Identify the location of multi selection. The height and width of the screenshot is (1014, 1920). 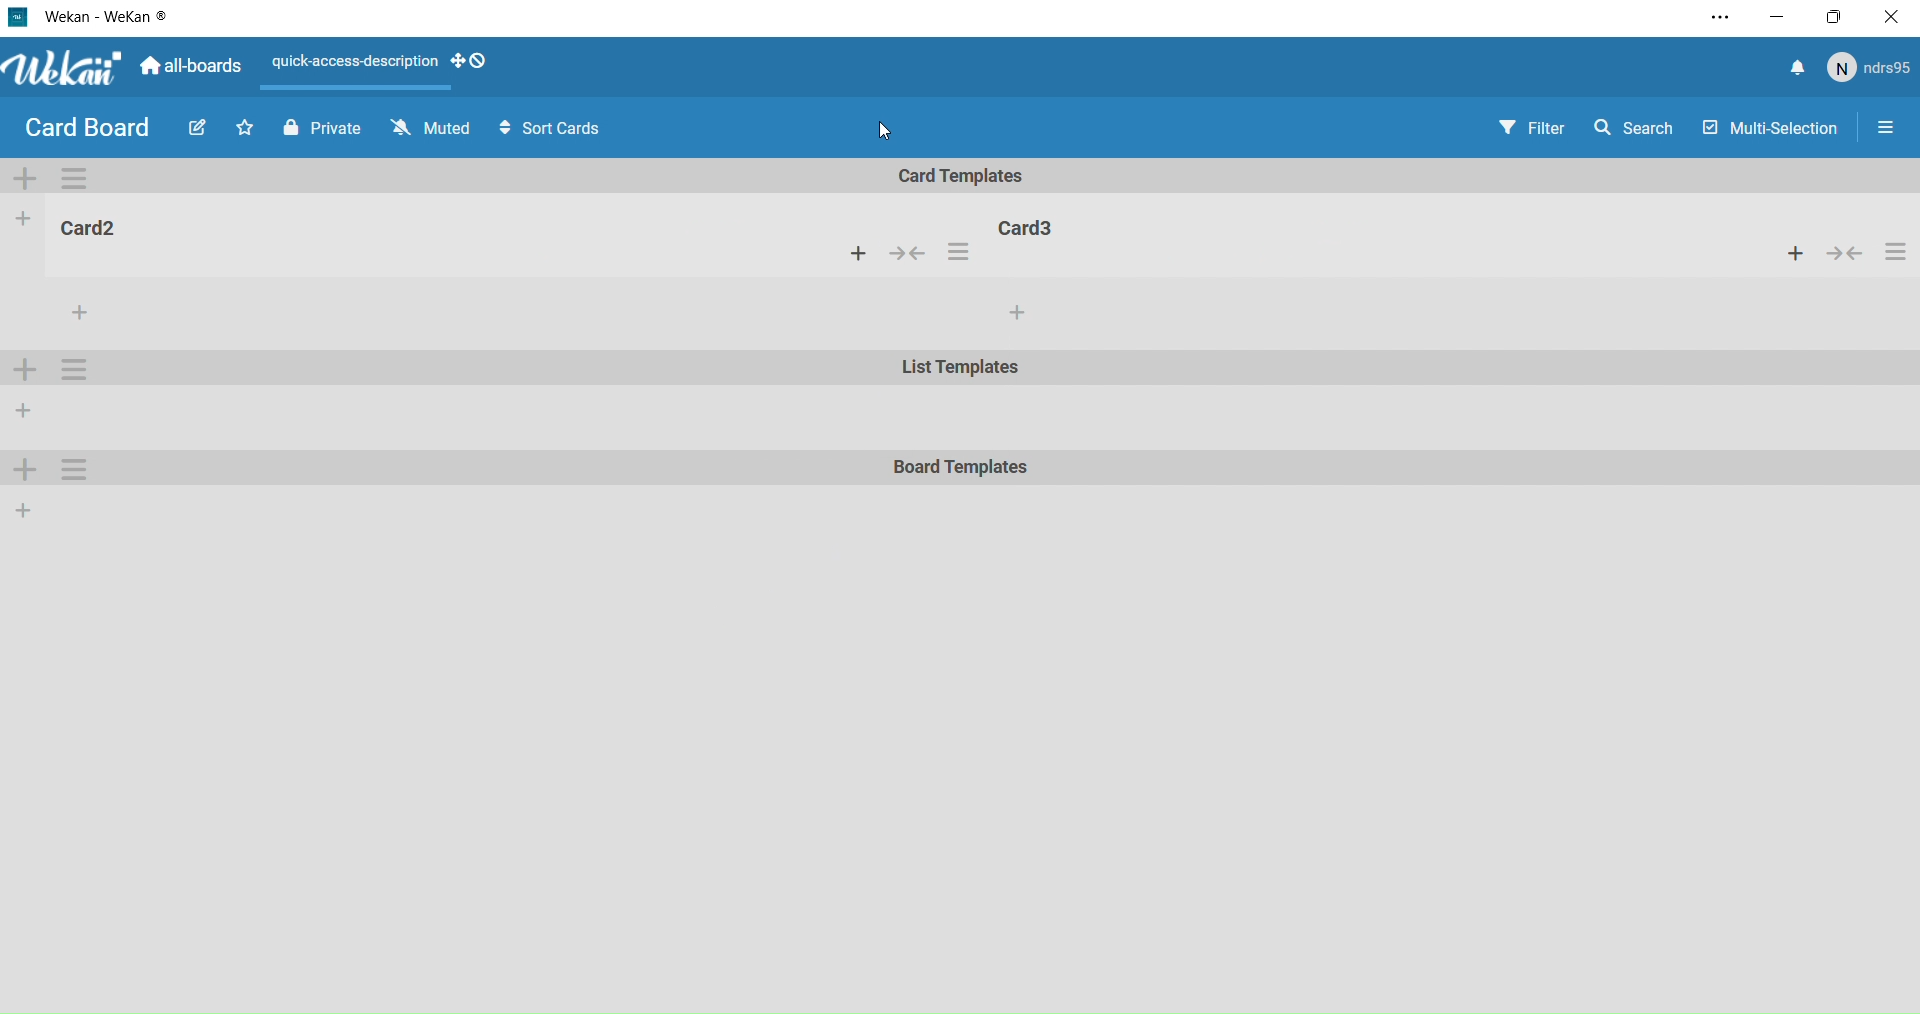
(1772, 130).